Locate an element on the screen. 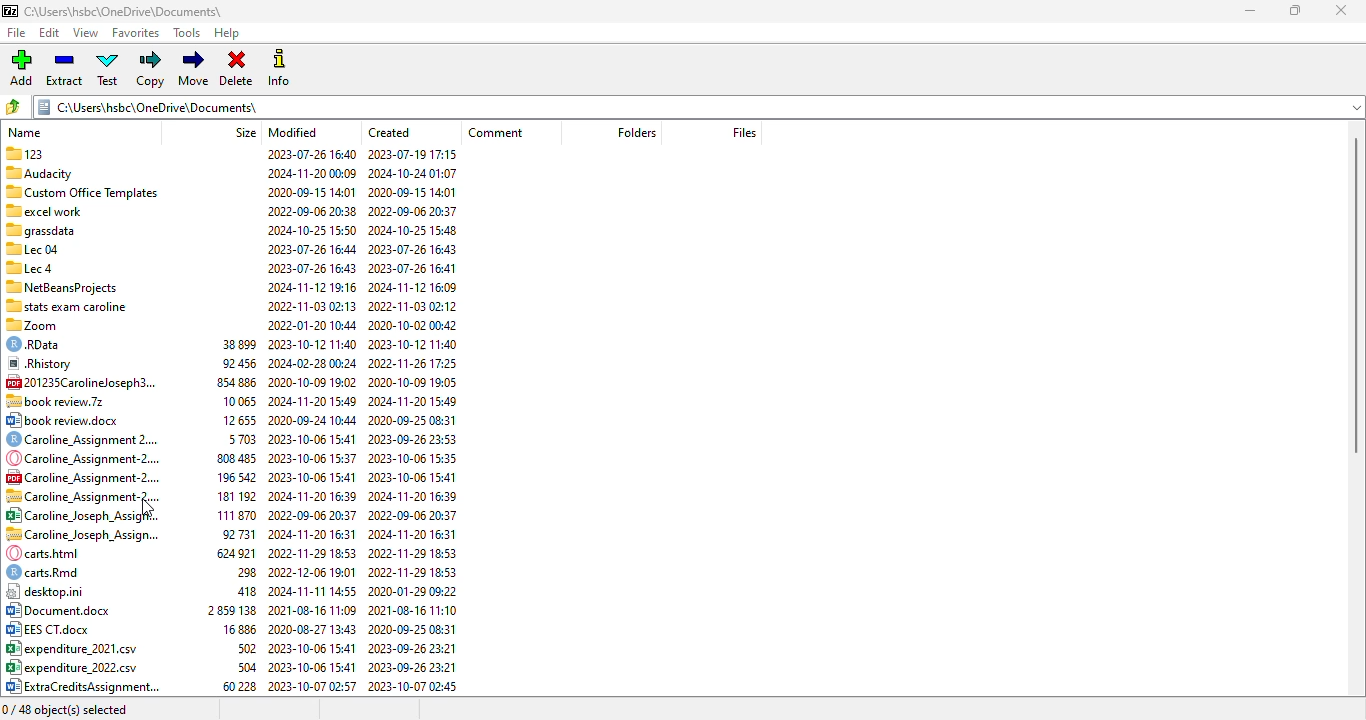 Image resolution: width=1366 pixels, height=720 pixels. folders is located at coordinates (635, 131).